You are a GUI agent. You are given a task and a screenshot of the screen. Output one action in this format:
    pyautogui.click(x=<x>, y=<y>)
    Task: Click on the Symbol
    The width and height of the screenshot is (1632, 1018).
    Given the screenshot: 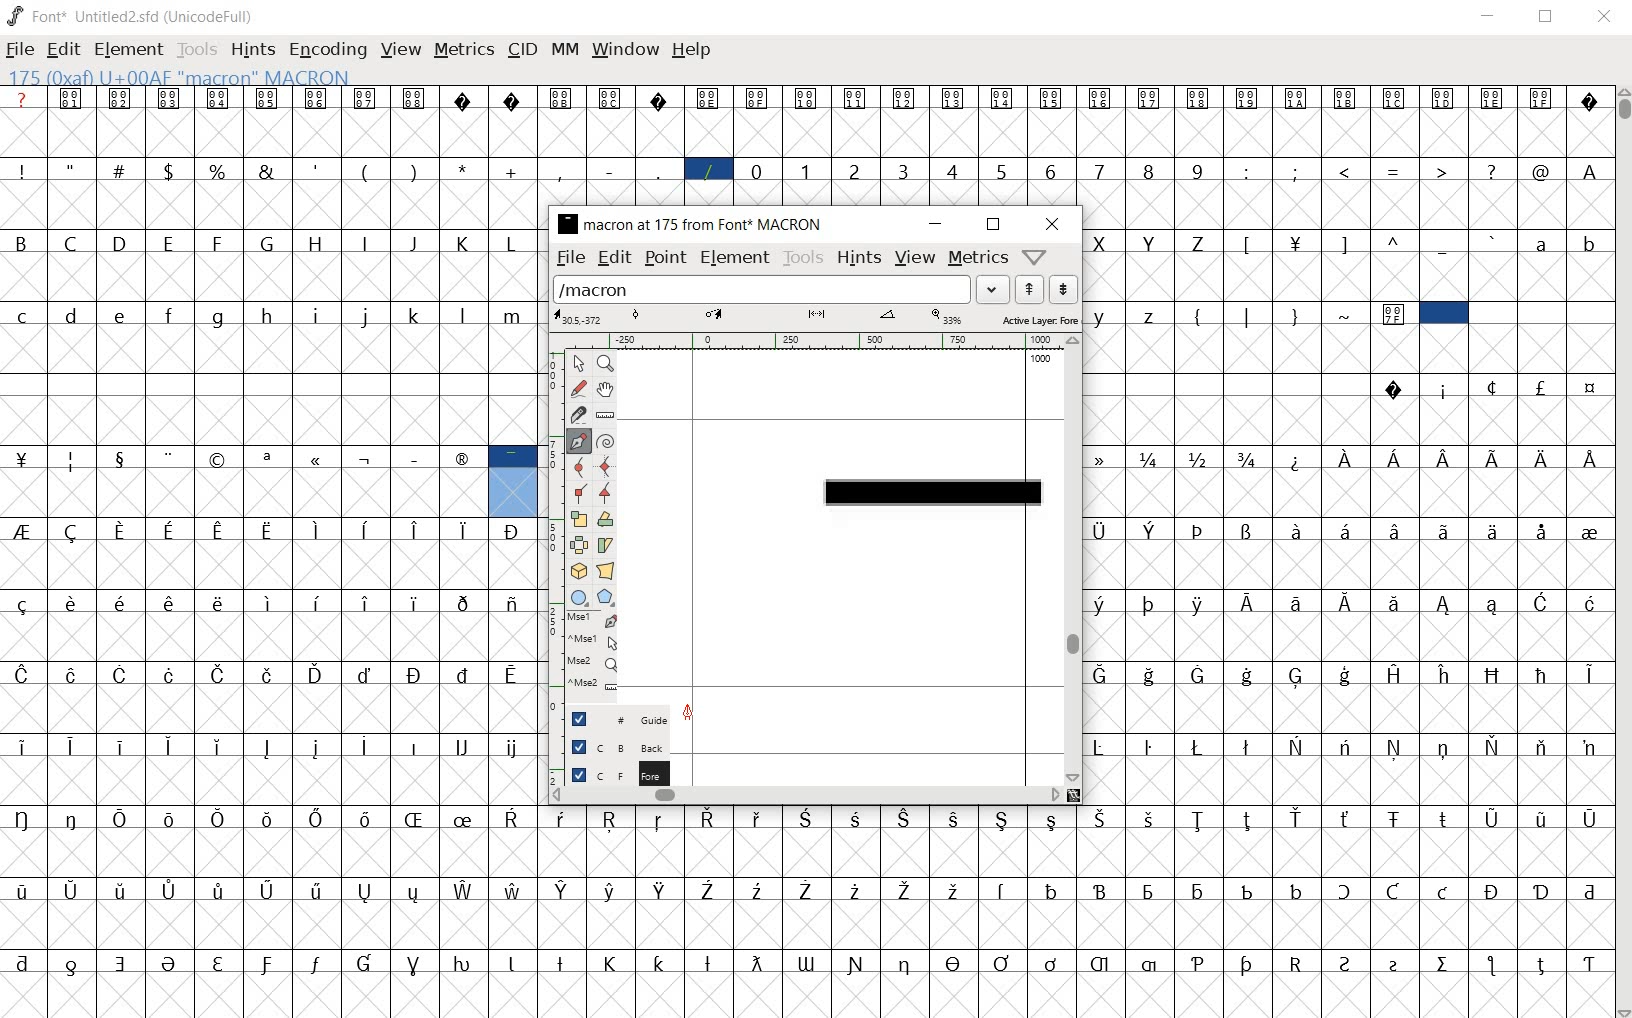 What is the action you would take?
    pyautogui.click(x=463, y=529)
    